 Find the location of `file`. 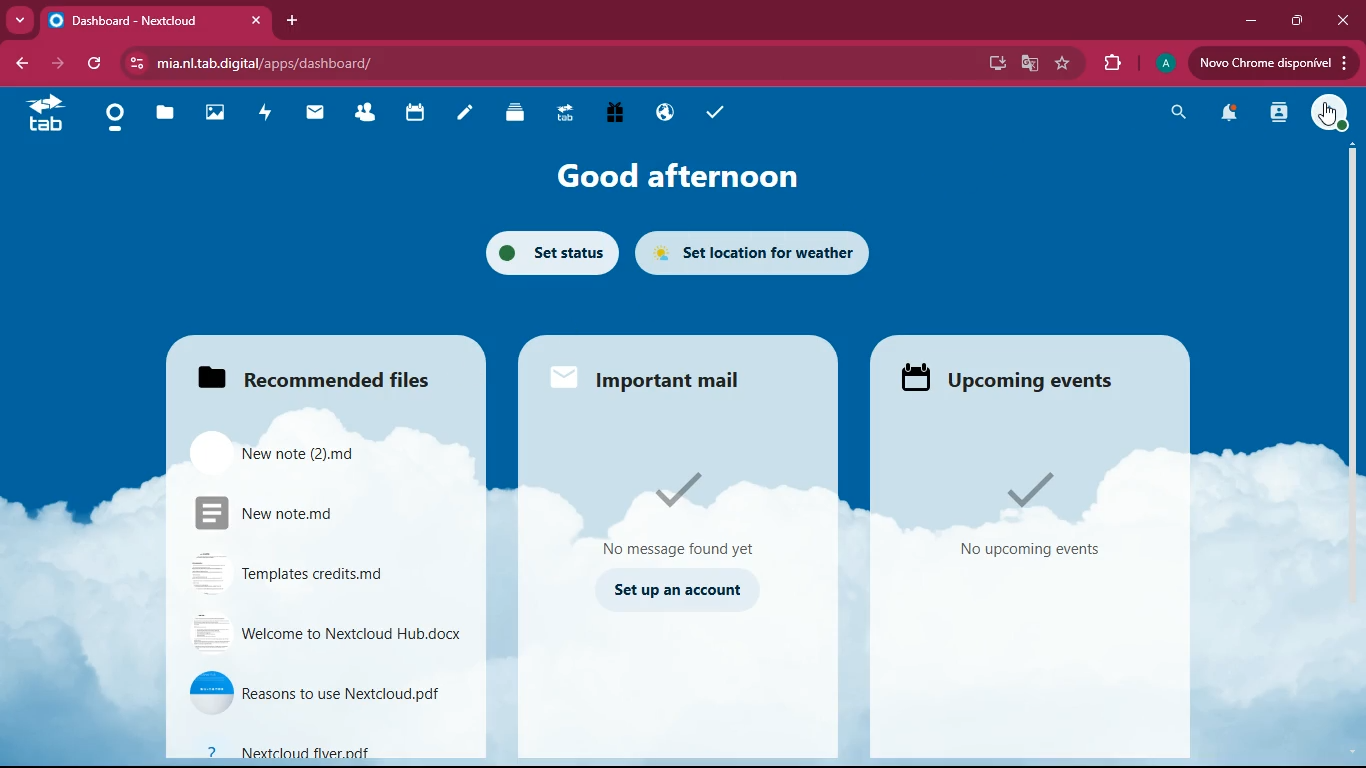

file is located at coordinates (327, 514).